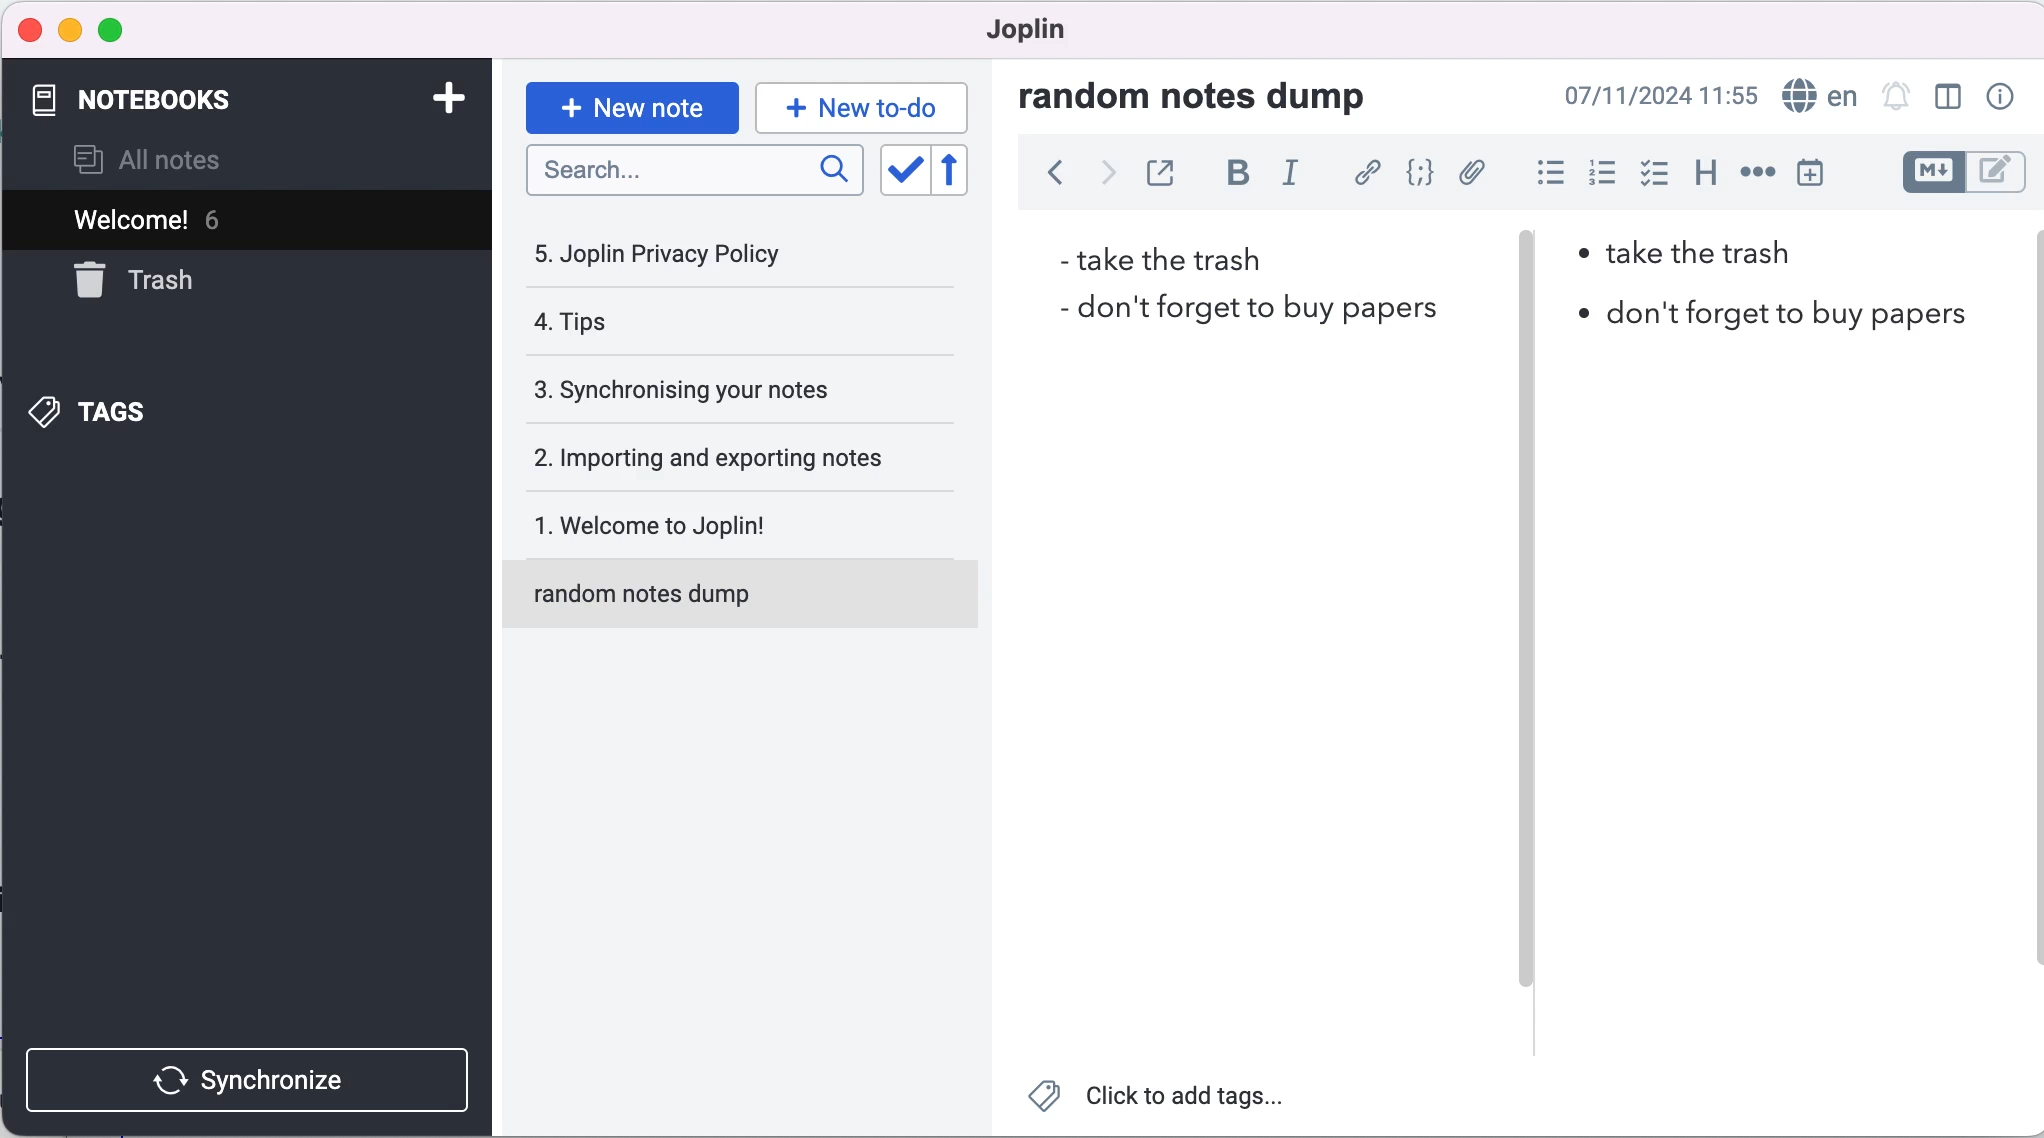  Describe the element at coordinates (1948, 98) in the screenshot. I see `toggle editor layout` at that location.